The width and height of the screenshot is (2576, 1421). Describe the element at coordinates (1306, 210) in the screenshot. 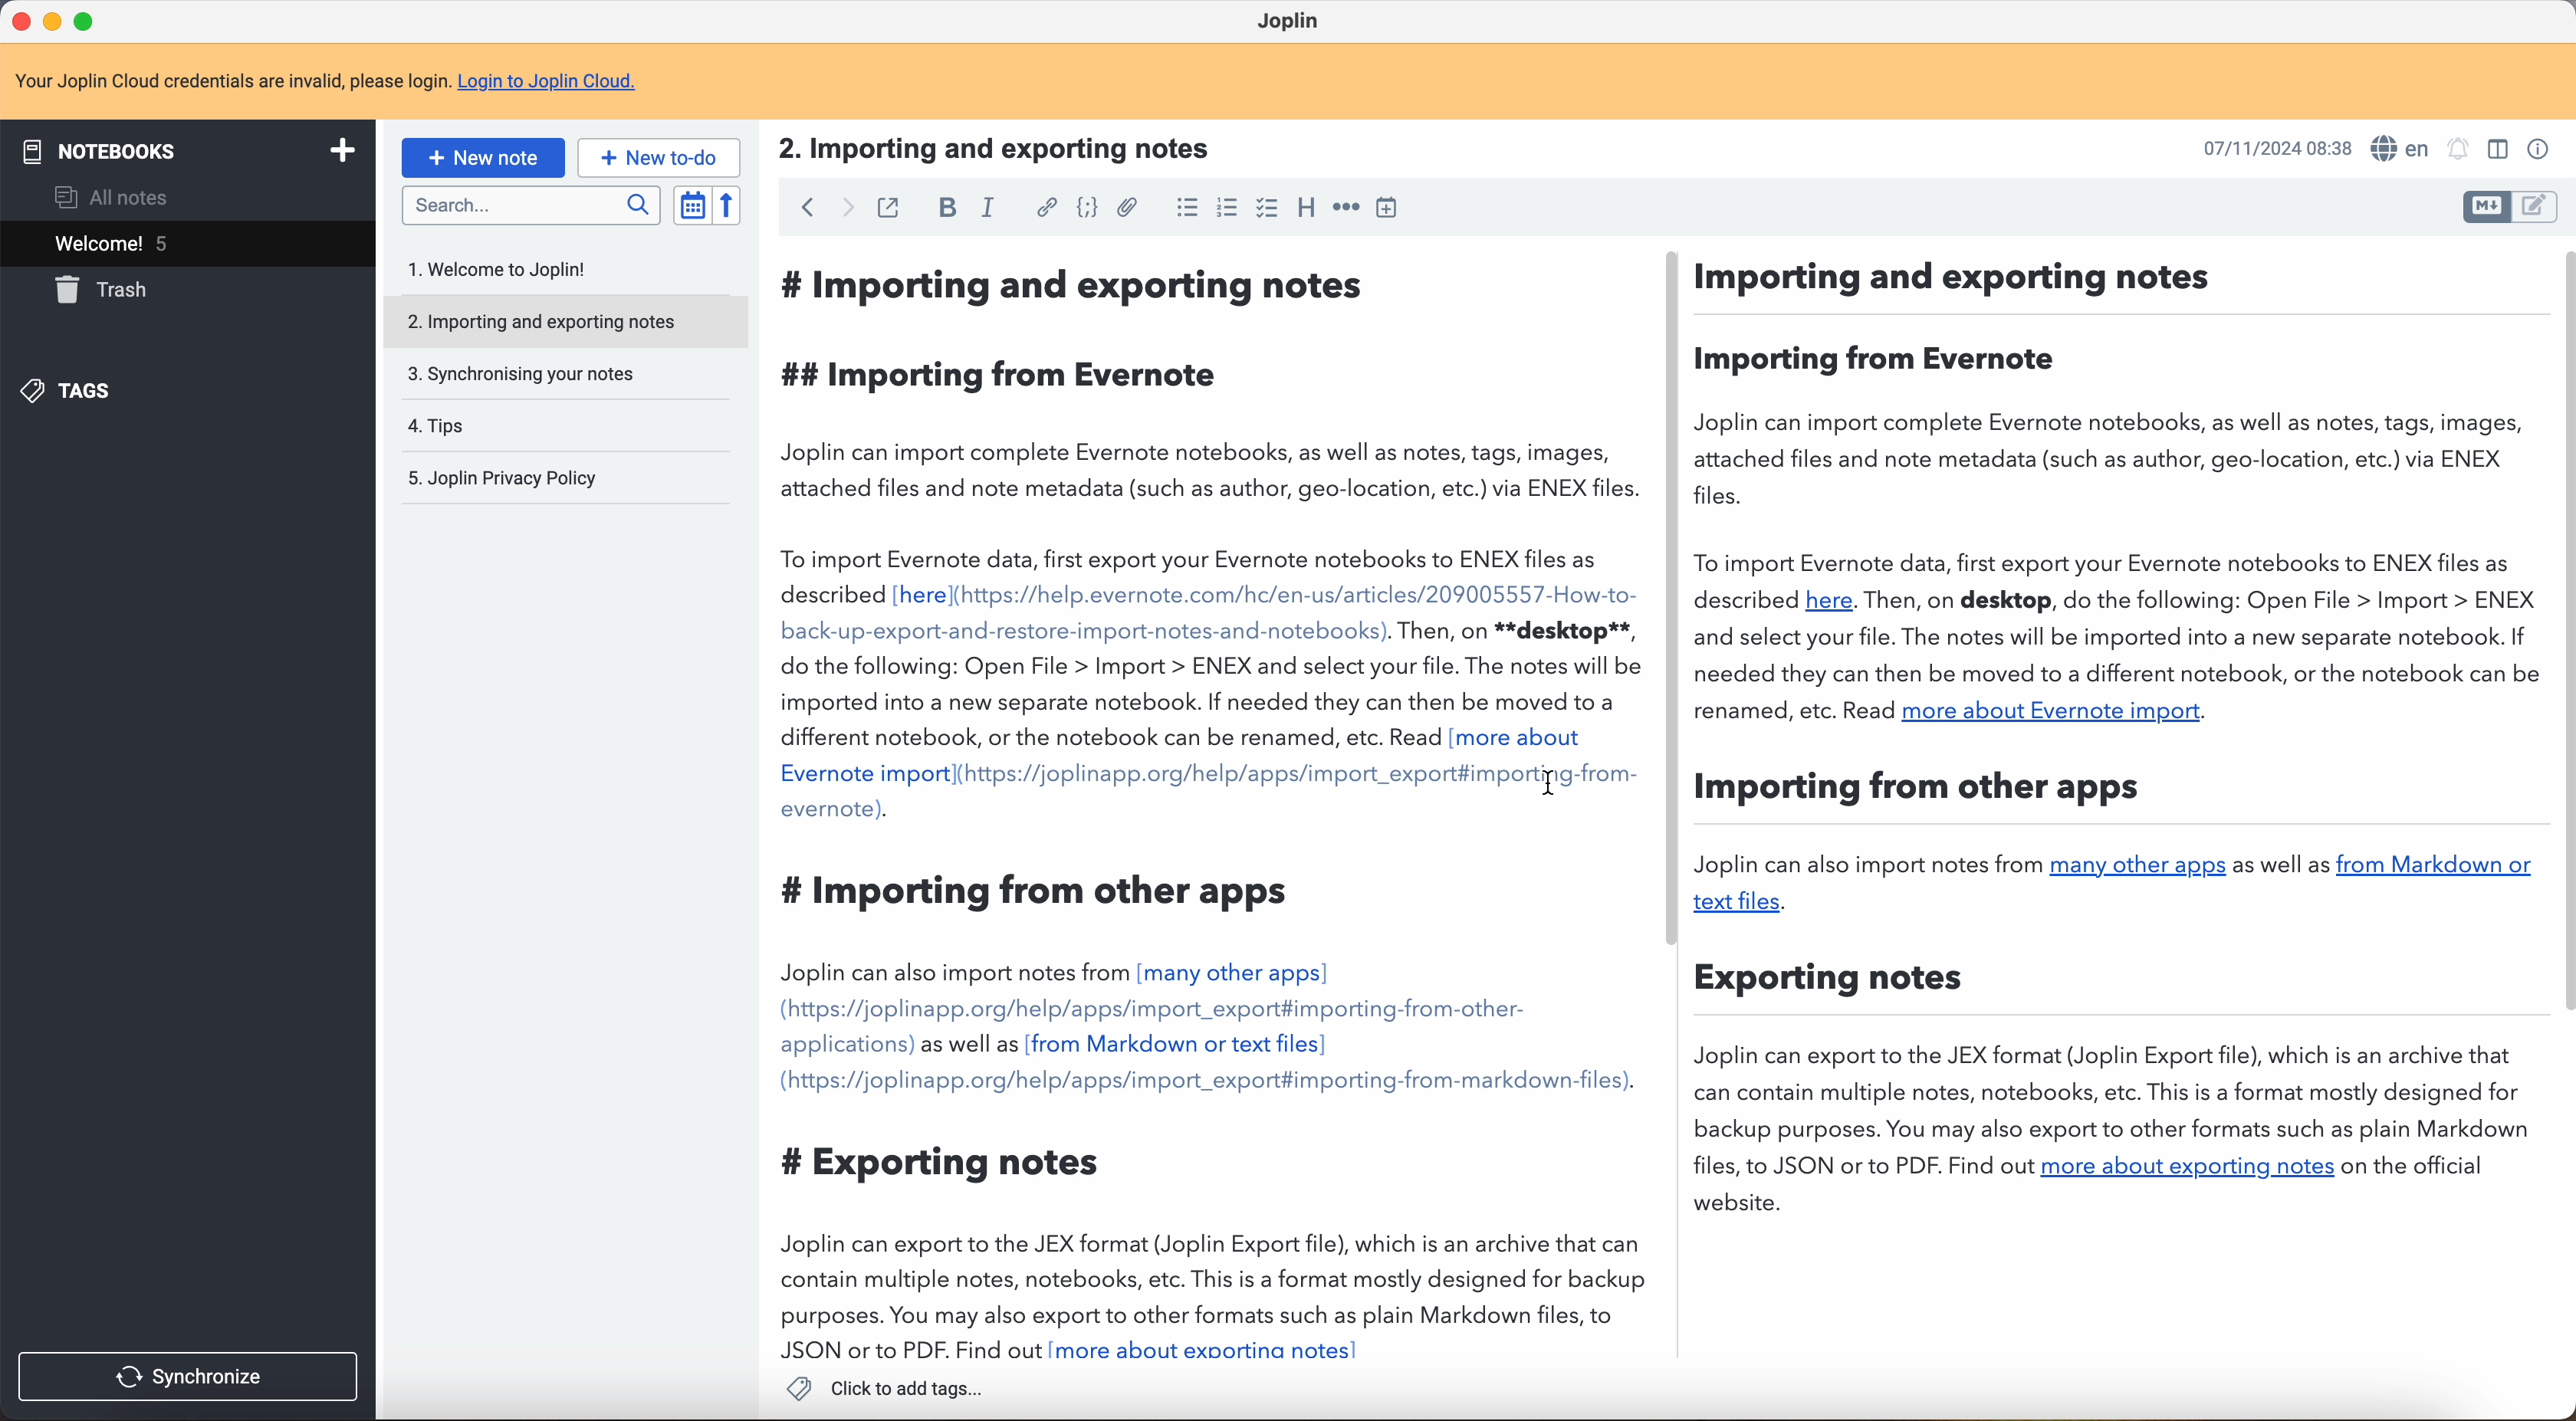

I see `heading` at that location.